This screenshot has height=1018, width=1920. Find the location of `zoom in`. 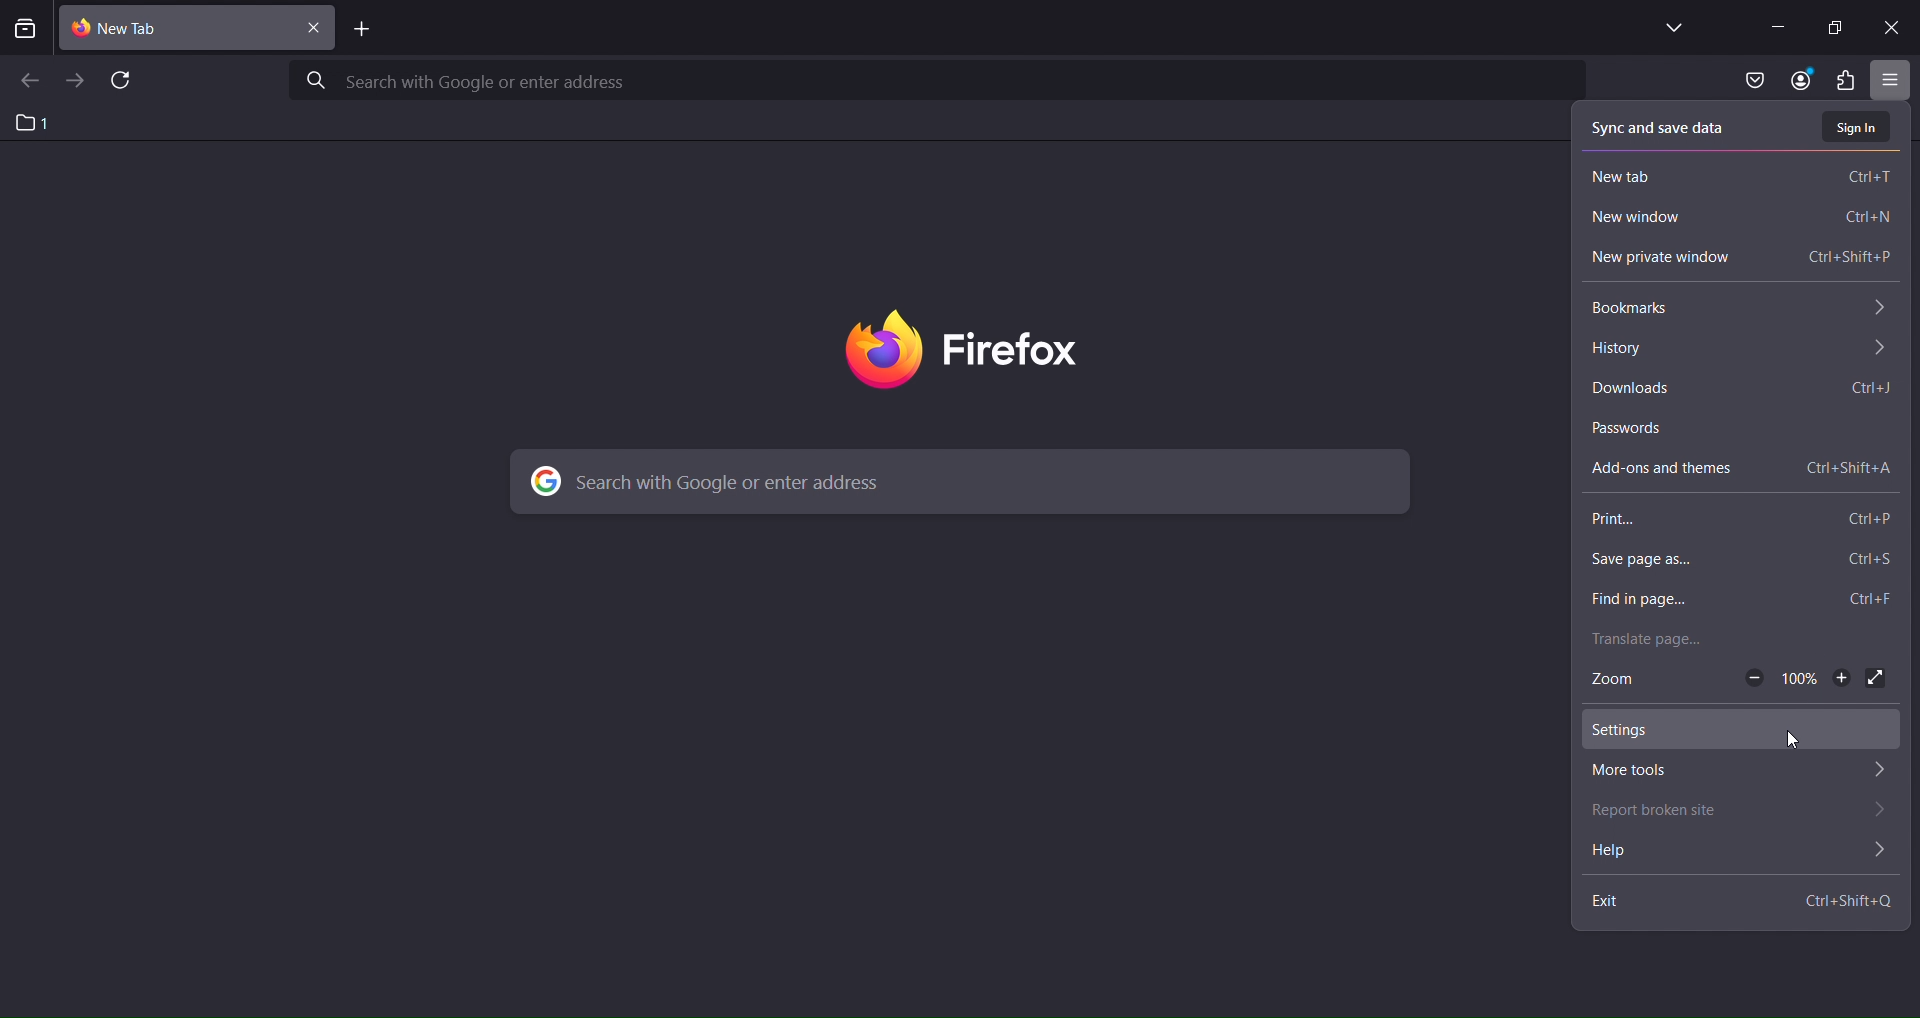

zoom in is located at coordinates (1840, 676).